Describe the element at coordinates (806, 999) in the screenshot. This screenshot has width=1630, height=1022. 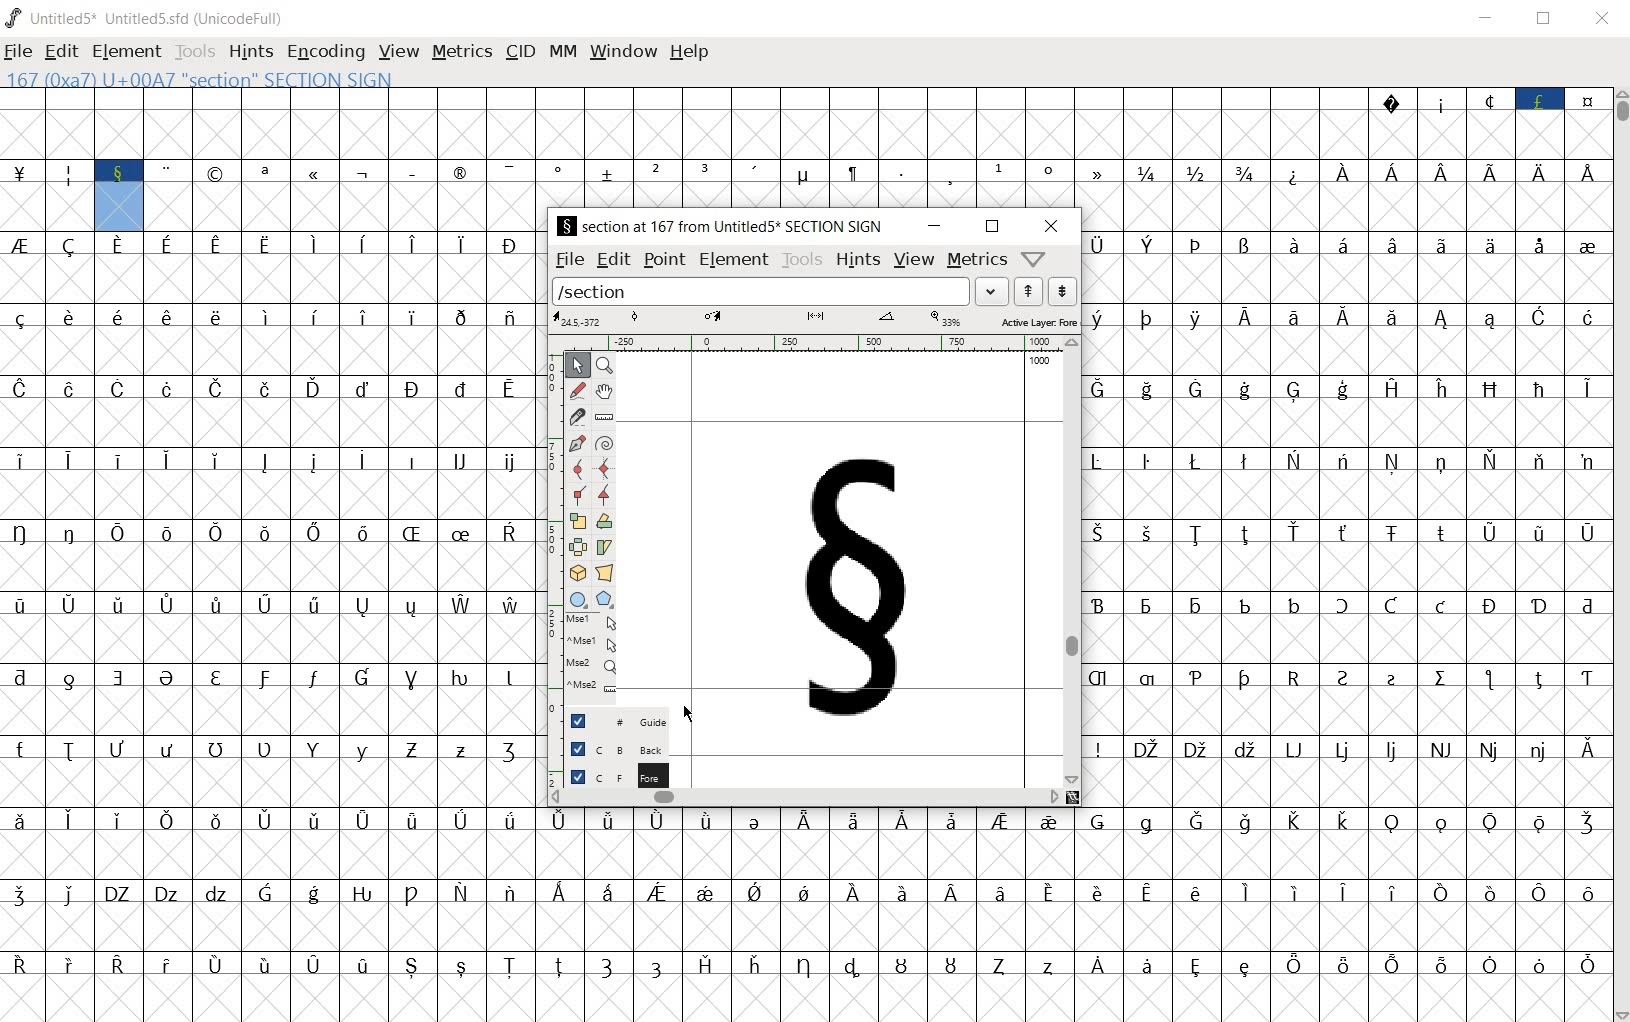
I see `empty cells` at that location.